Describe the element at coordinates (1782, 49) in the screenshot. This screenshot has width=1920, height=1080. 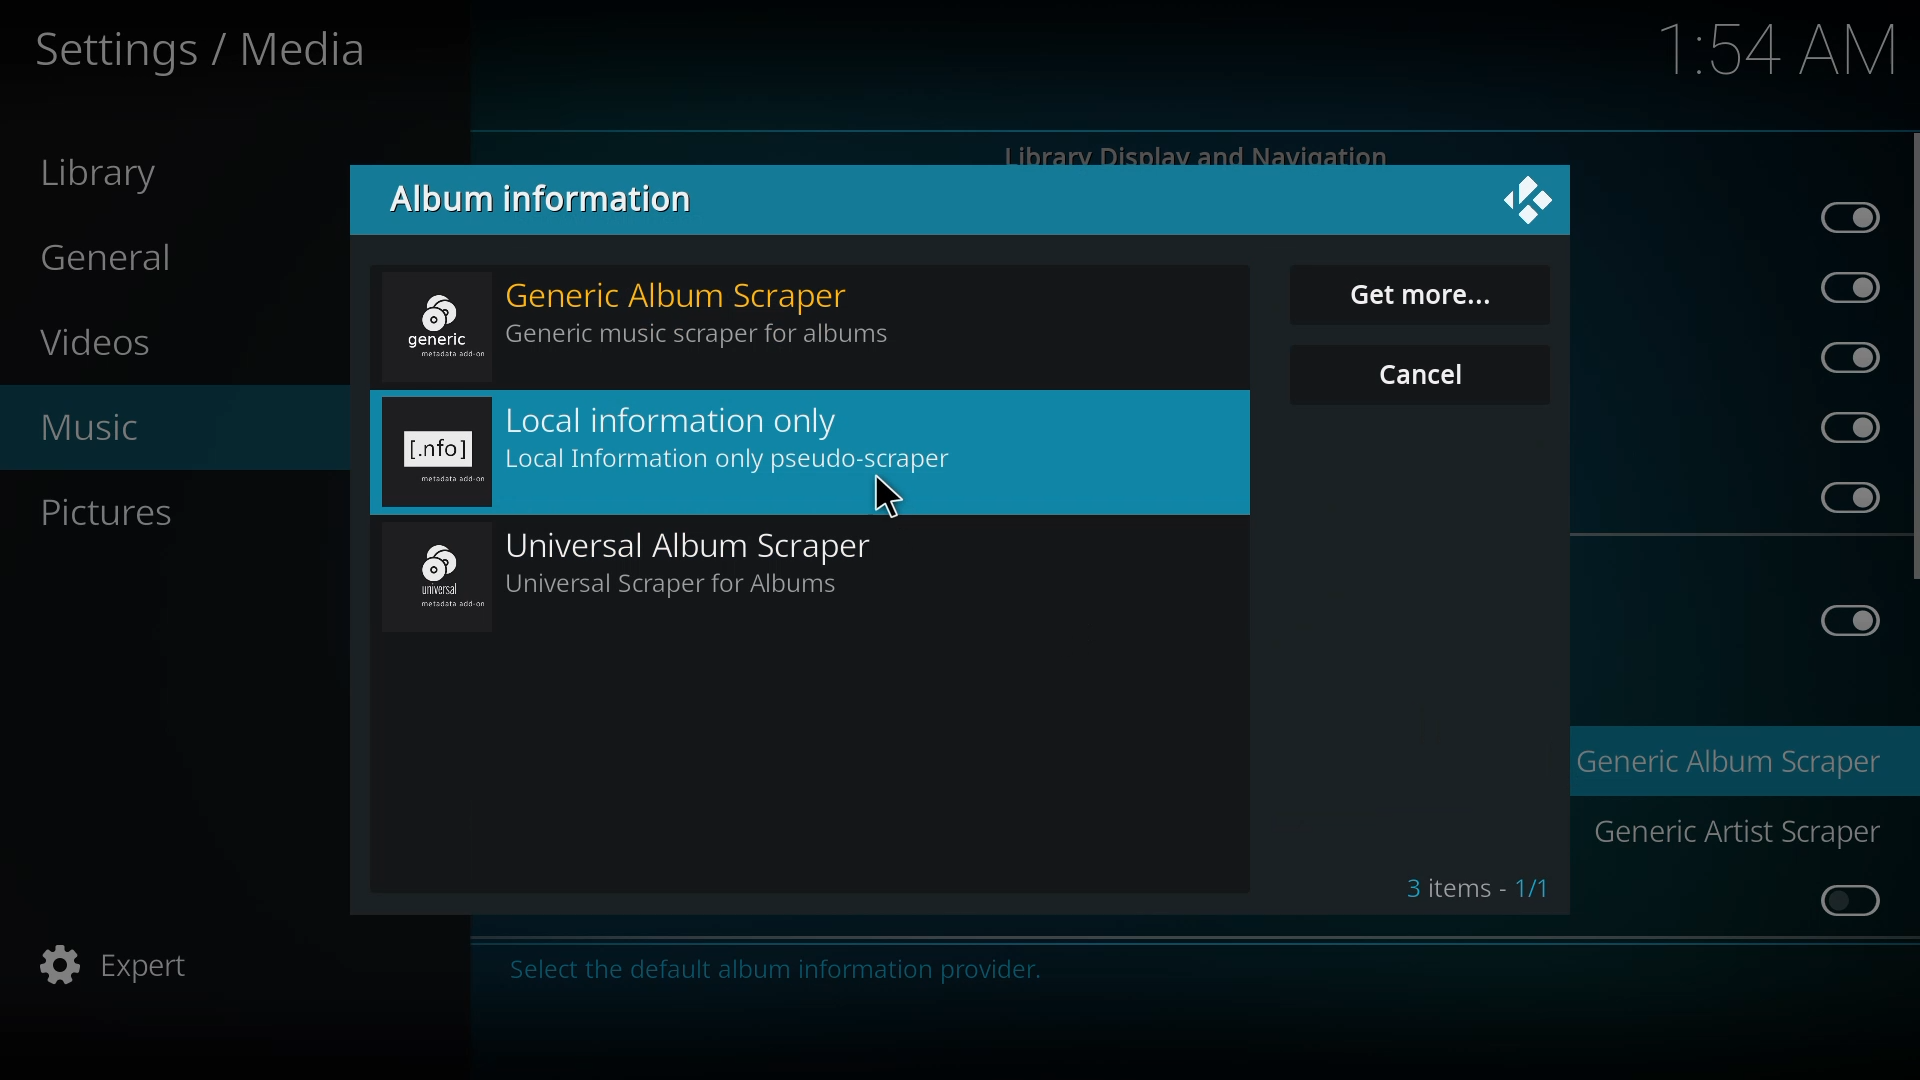
I see `time` at that location.